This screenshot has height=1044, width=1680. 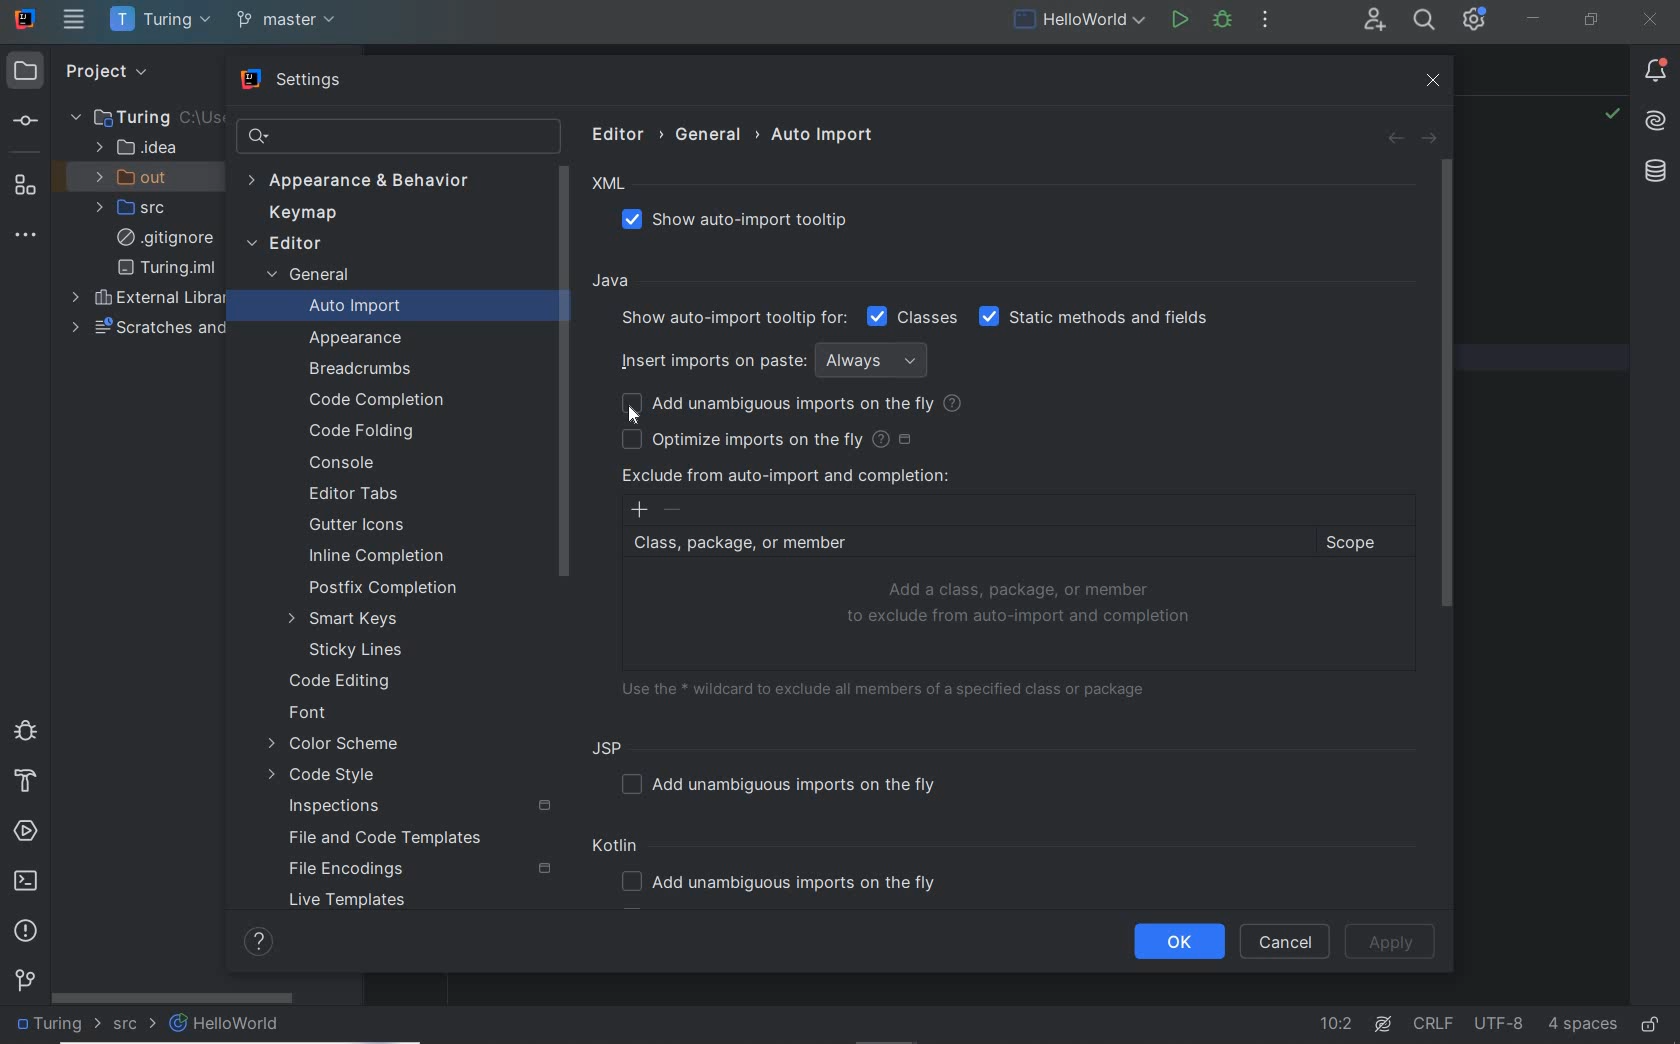 What do you see at coordinates (1222, 19) in the screenshot?
I see `DEBUG` at bounding box center [1222, 19].